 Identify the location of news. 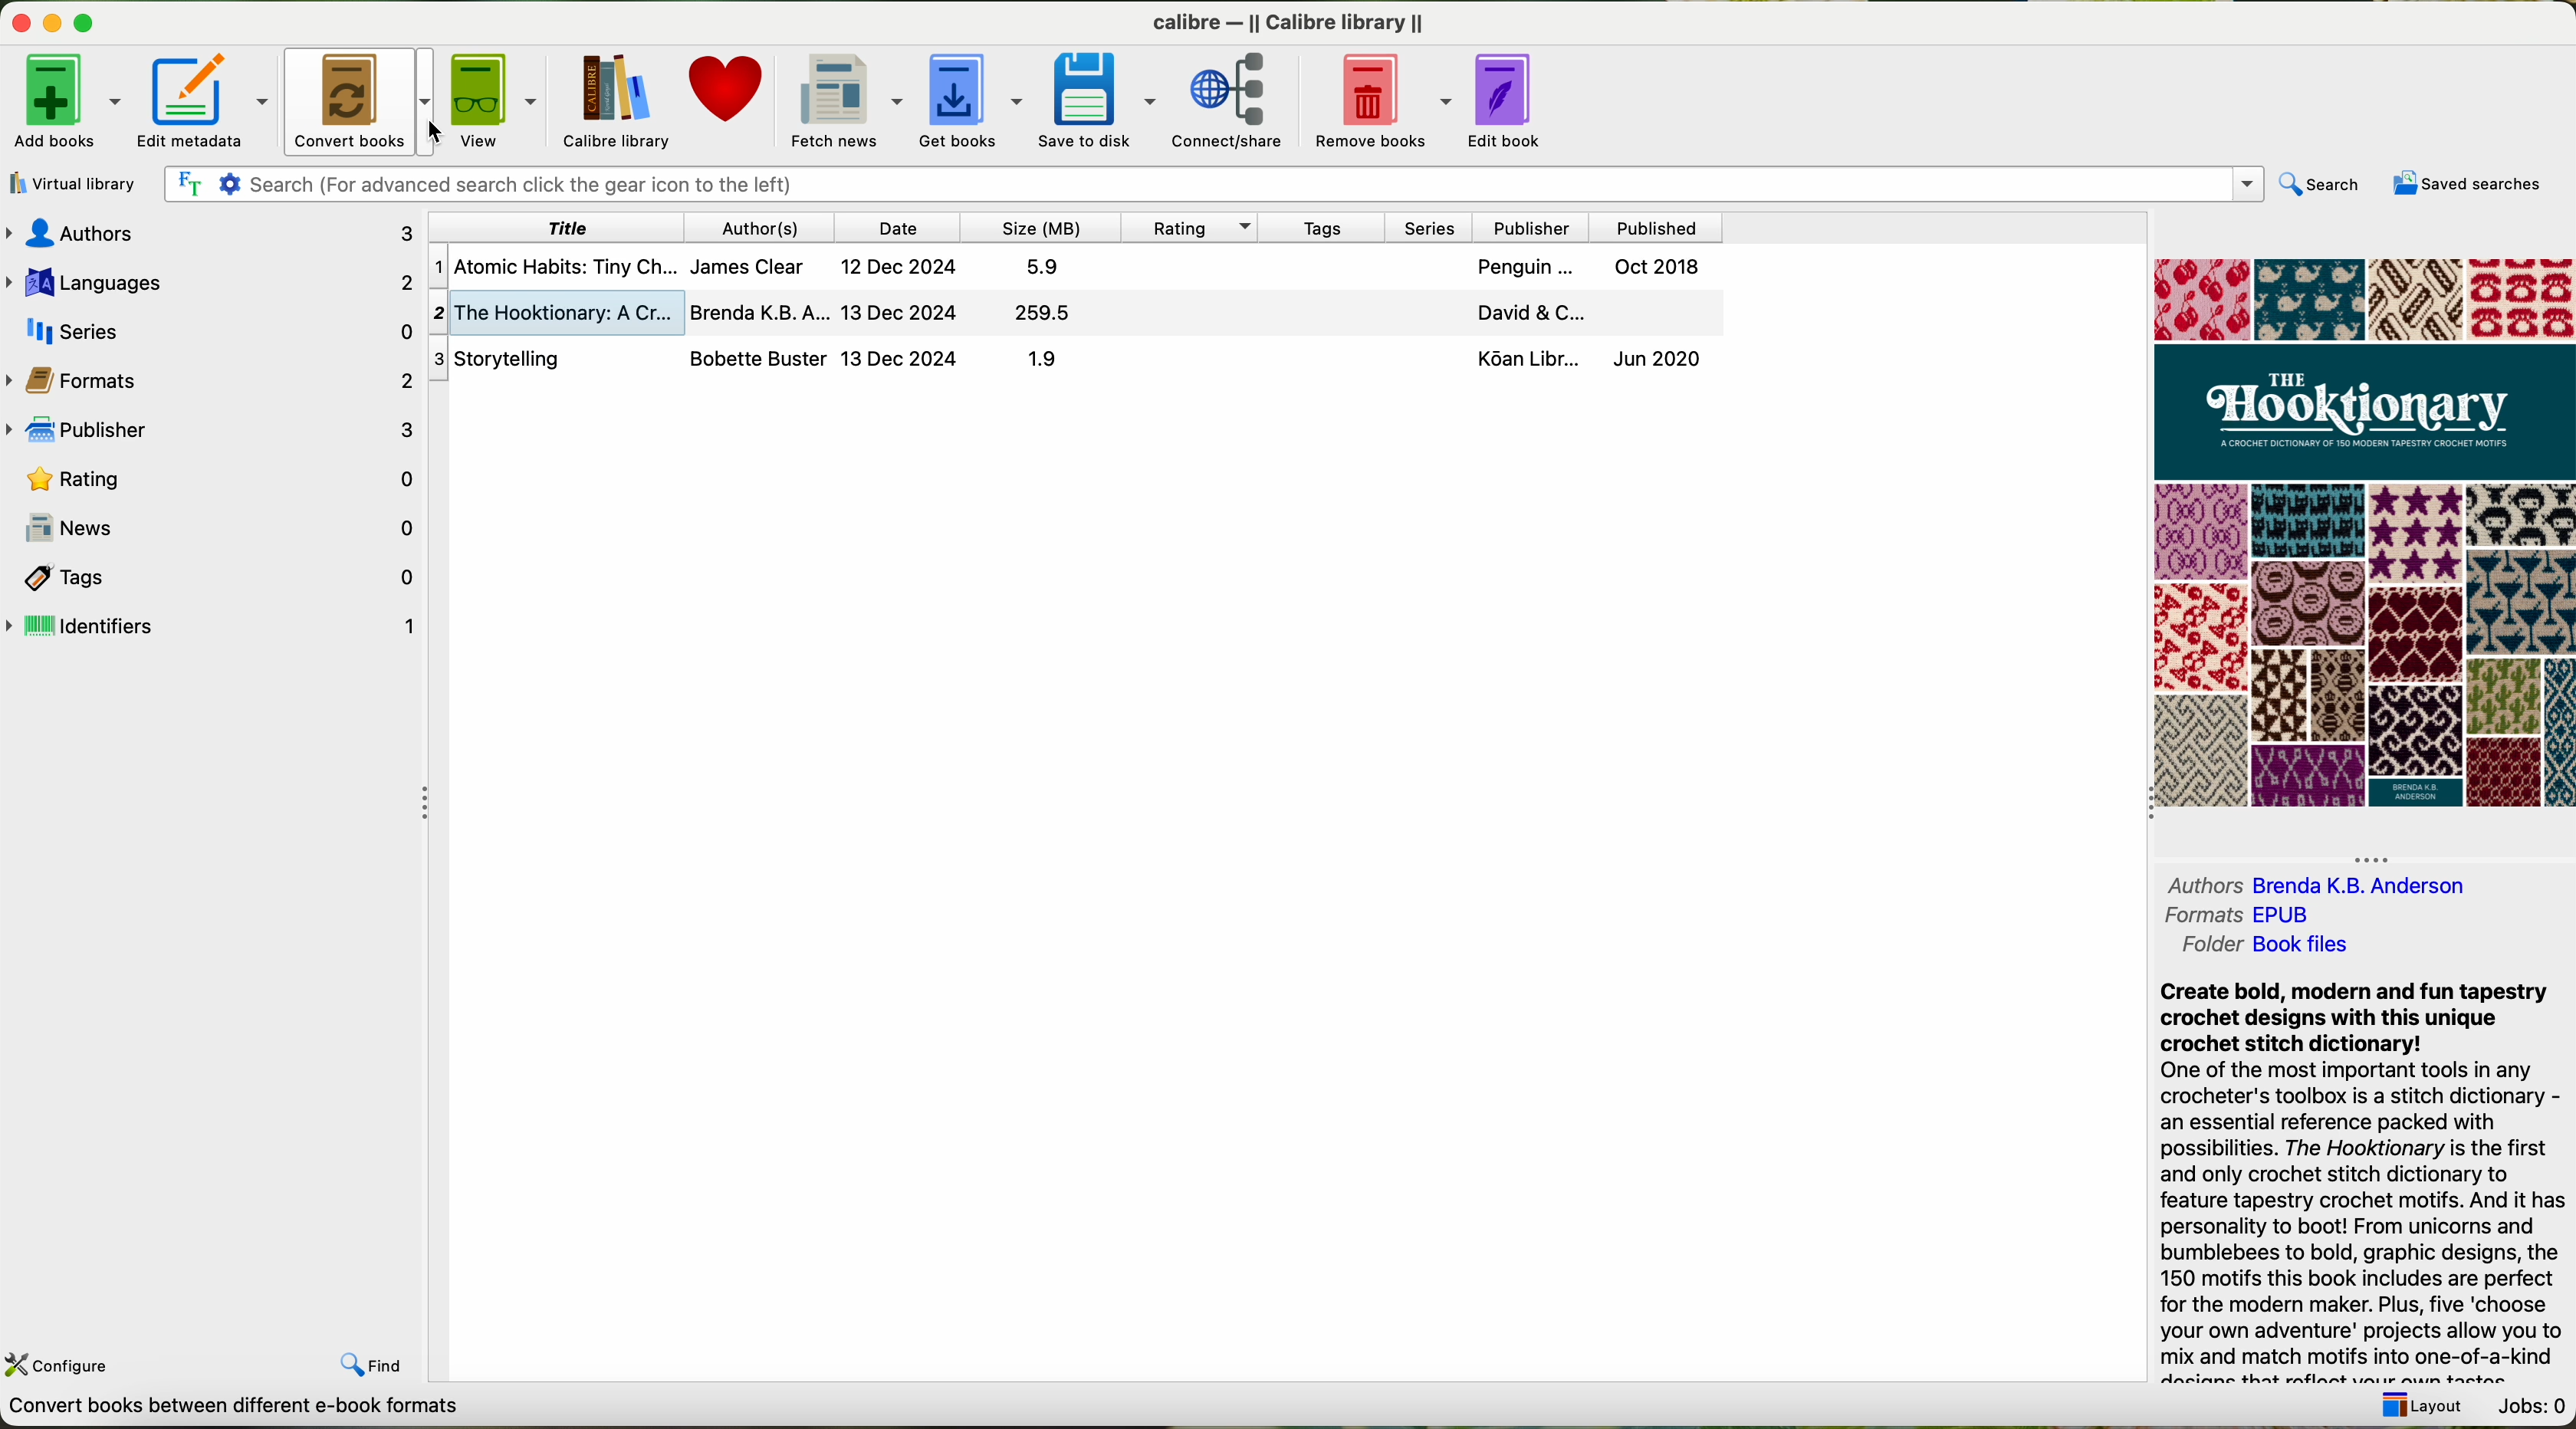
(212, 526).